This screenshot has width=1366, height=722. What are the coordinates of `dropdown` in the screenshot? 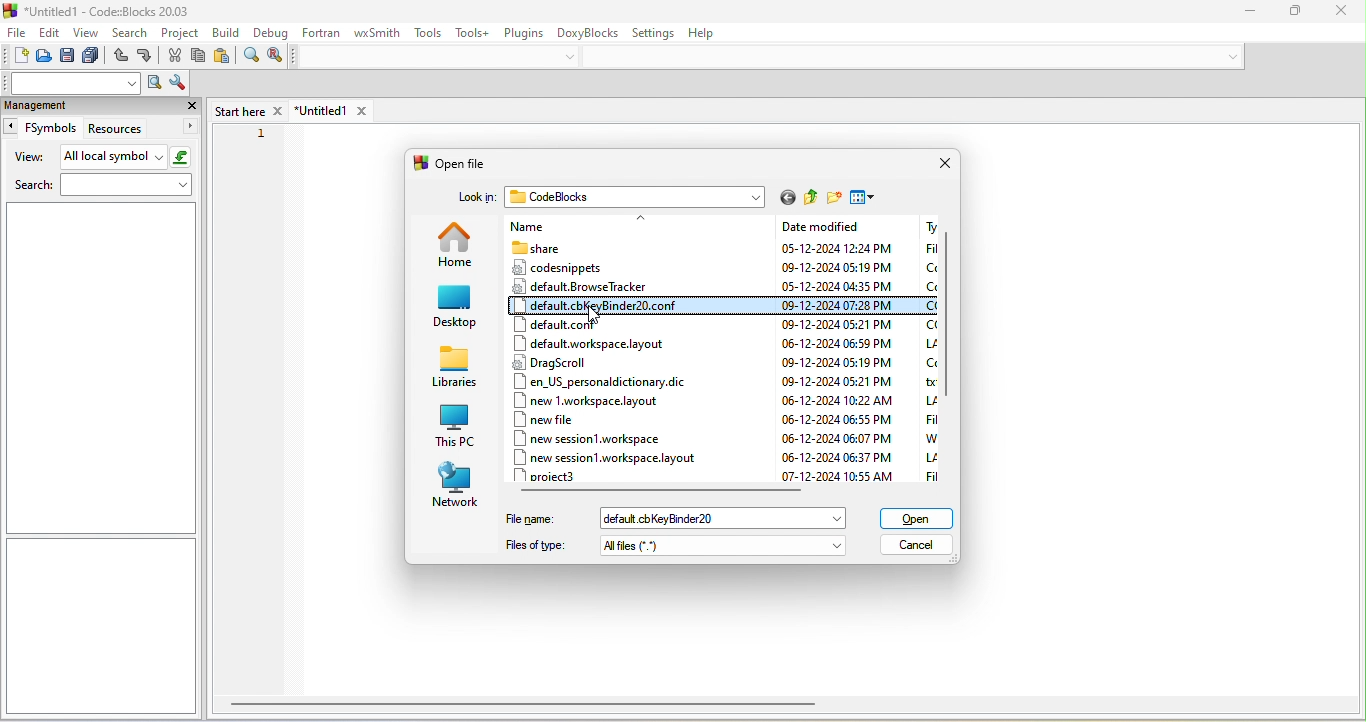 It's located at (1229, 54).